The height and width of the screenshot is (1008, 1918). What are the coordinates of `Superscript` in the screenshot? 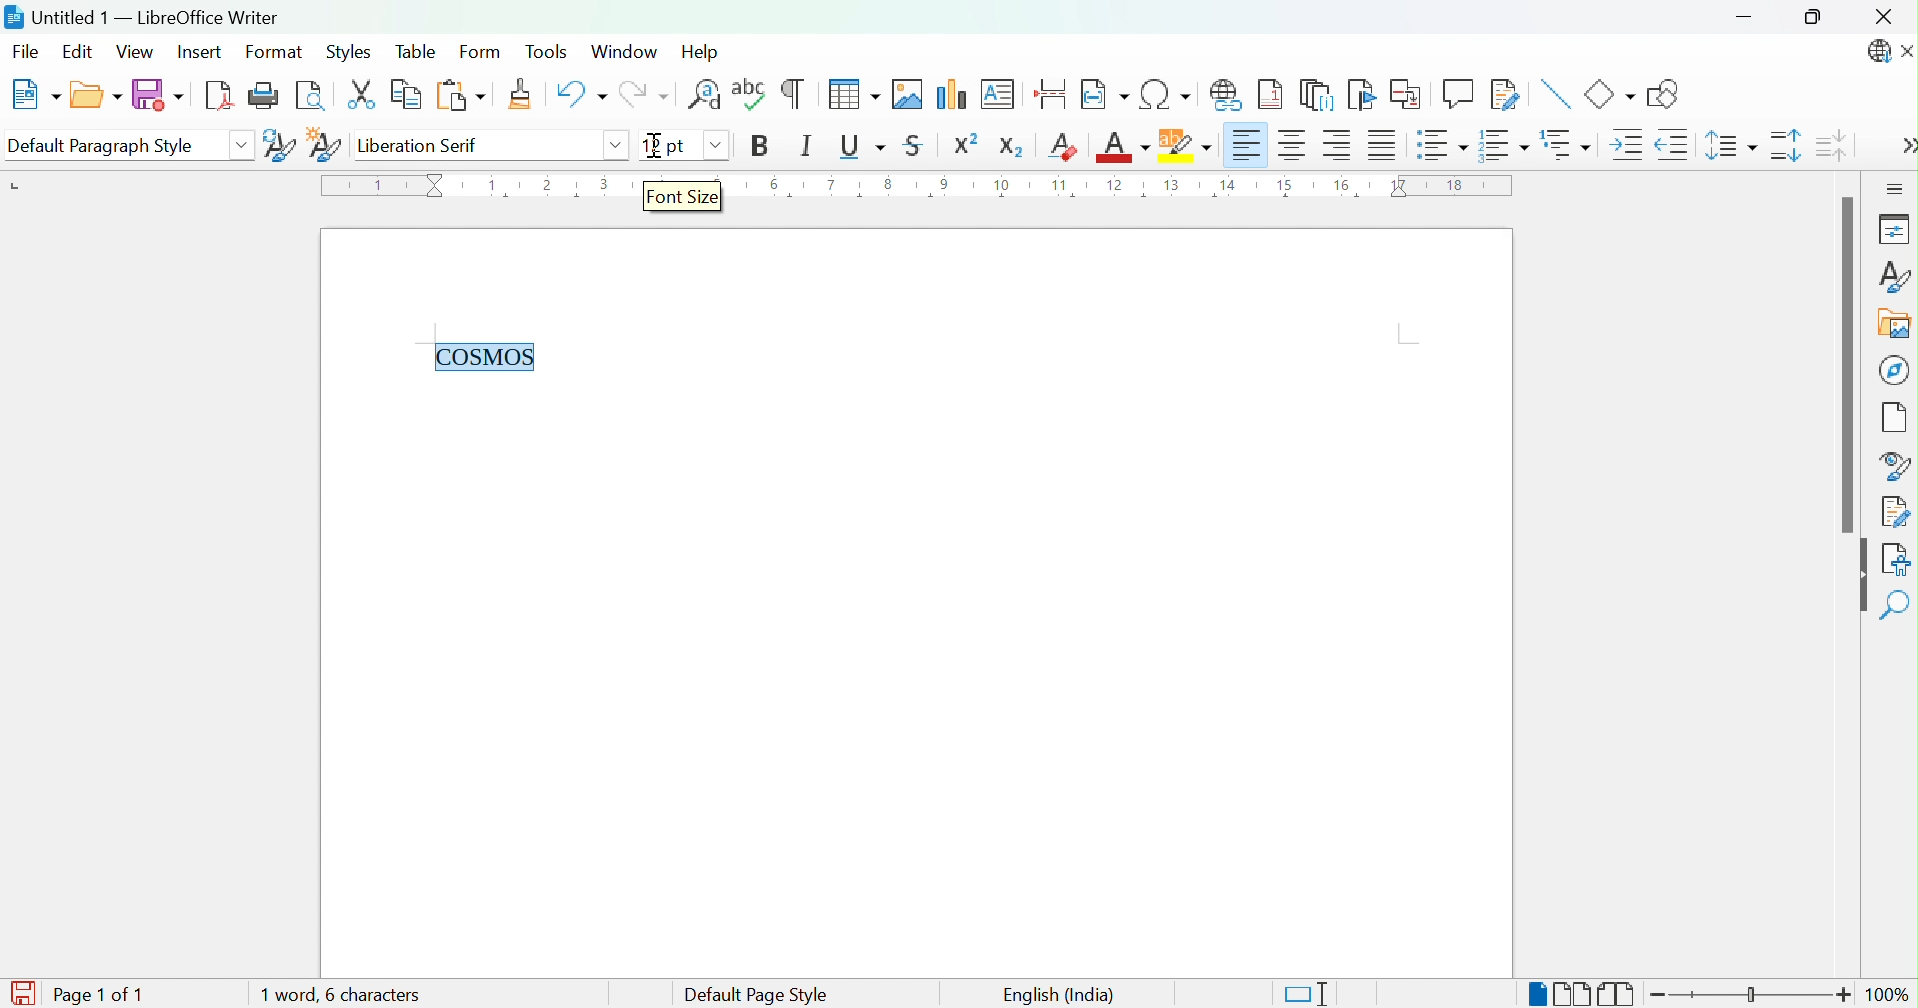 It's located at (969, 144).